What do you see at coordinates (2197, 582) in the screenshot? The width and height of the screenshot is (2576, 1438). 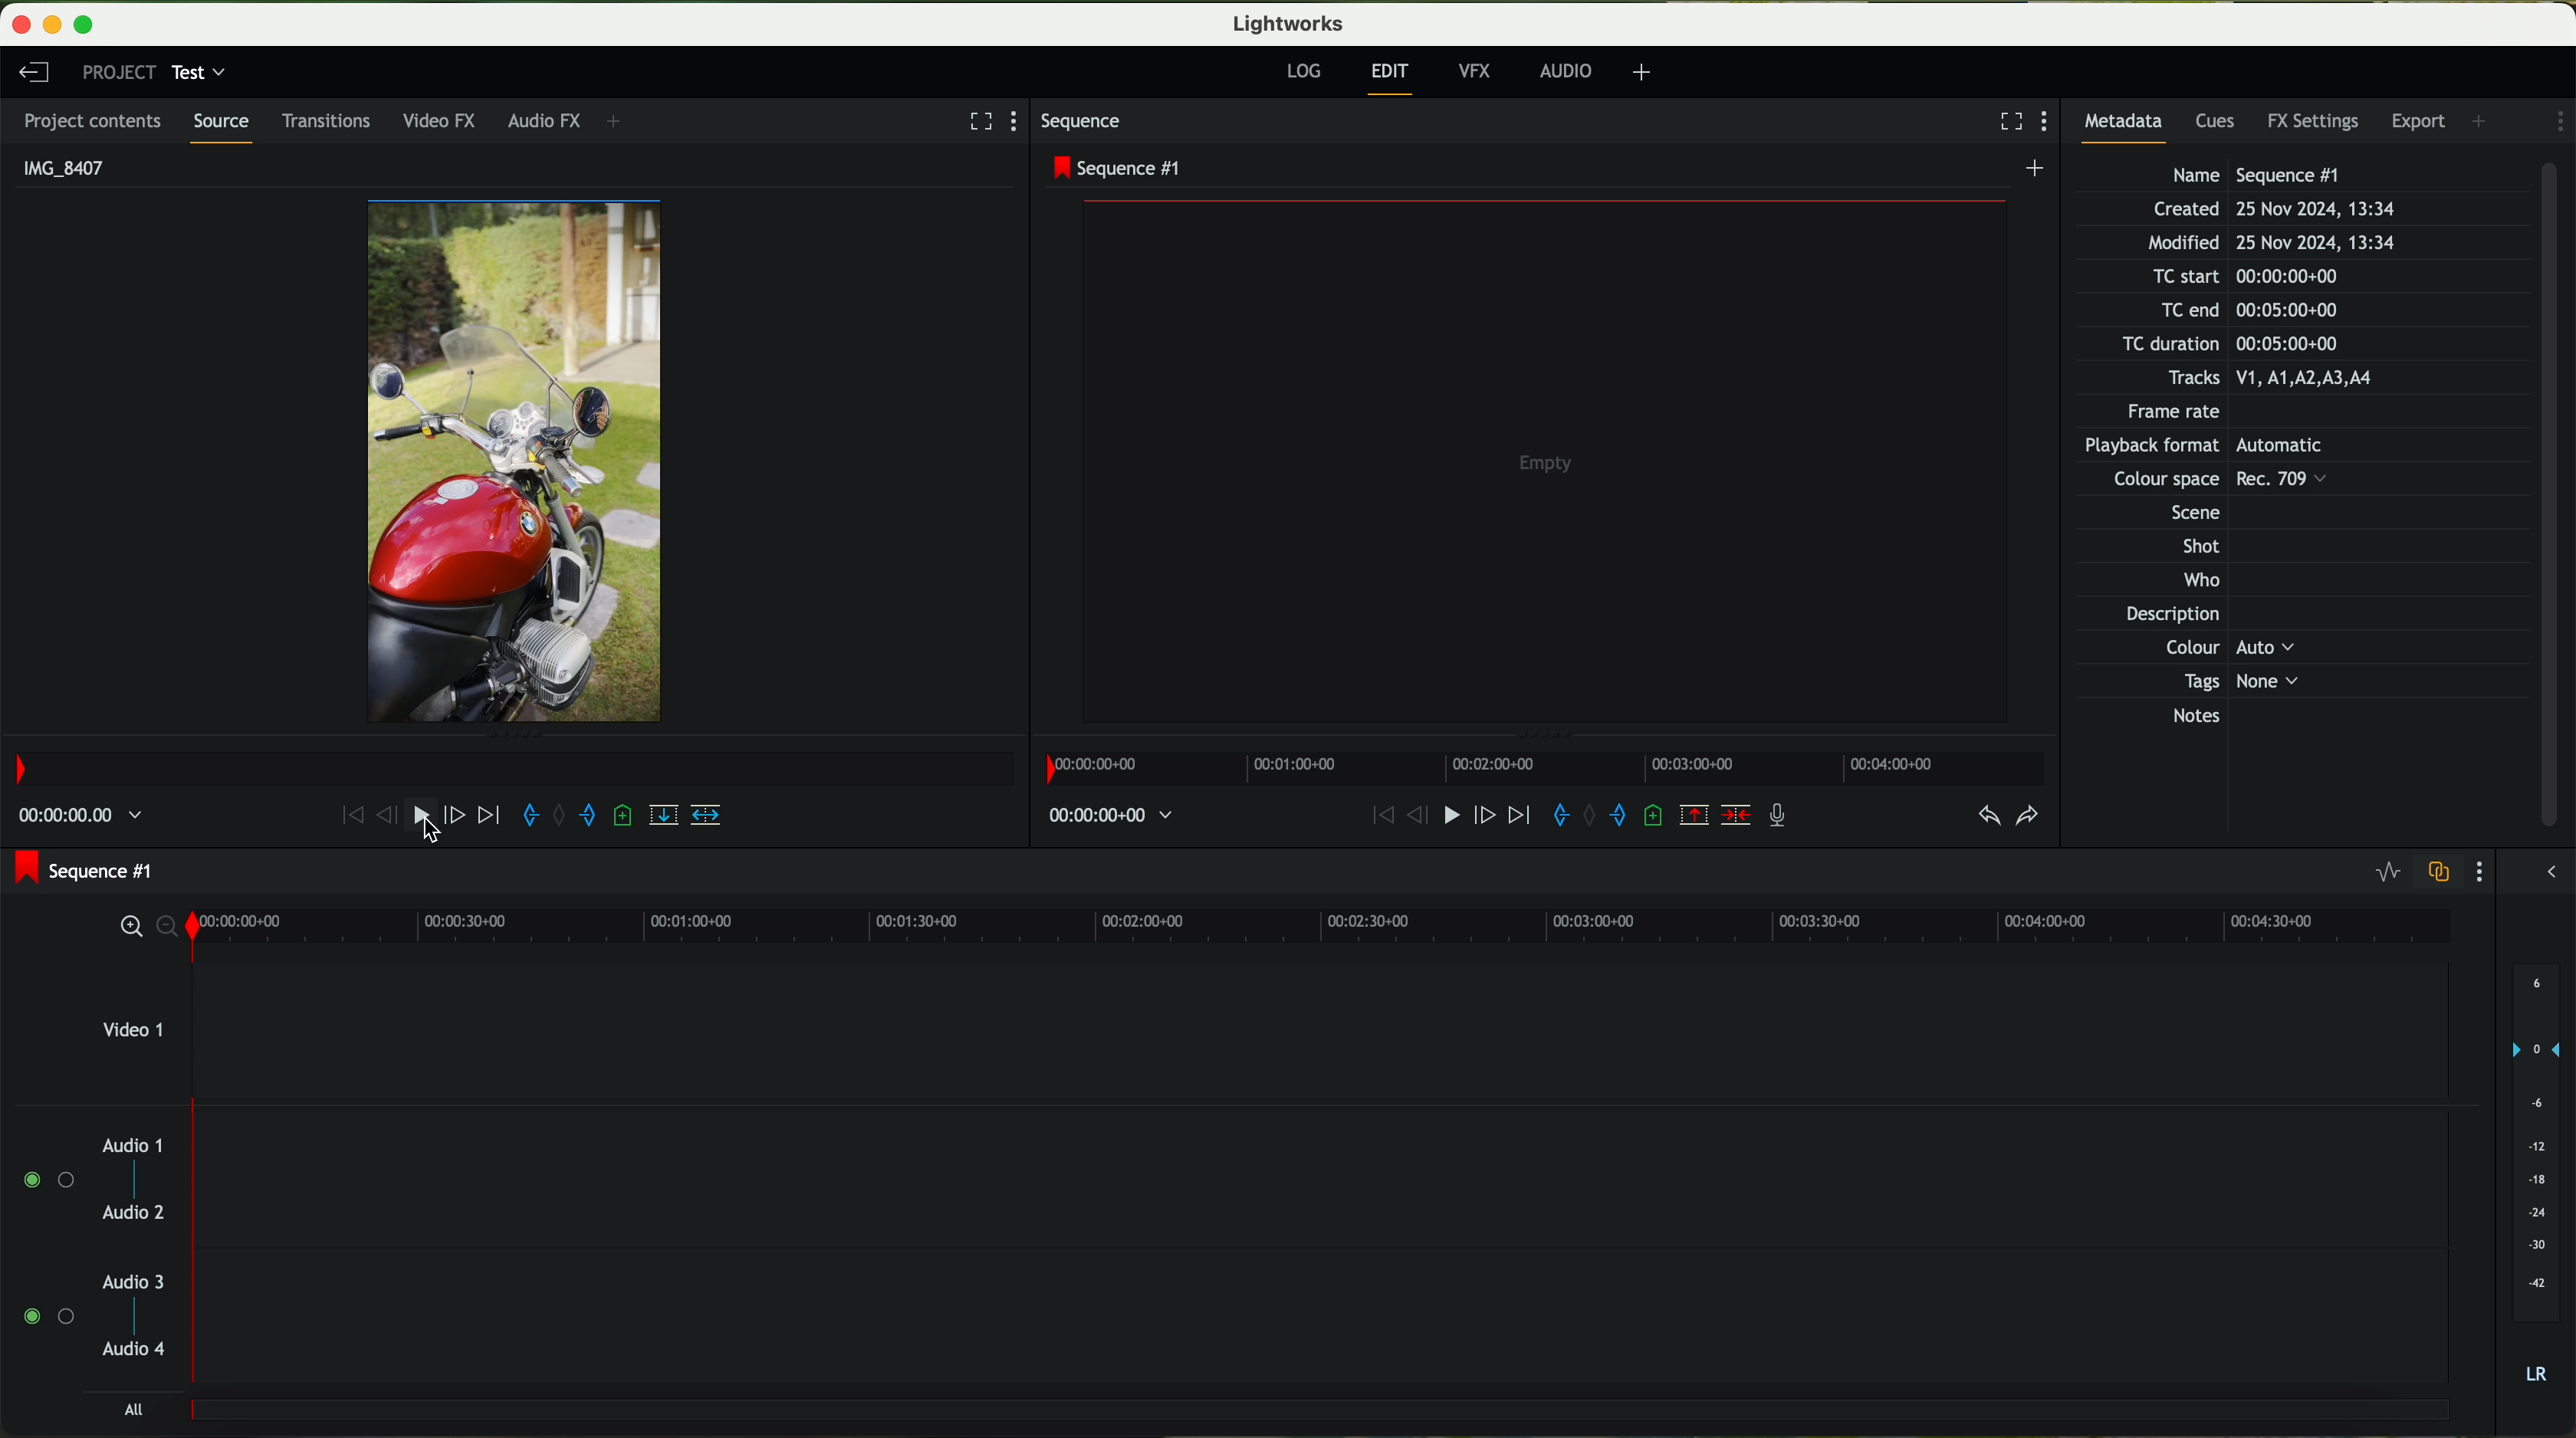 I see `Who` at bounding box center [2197, 582].